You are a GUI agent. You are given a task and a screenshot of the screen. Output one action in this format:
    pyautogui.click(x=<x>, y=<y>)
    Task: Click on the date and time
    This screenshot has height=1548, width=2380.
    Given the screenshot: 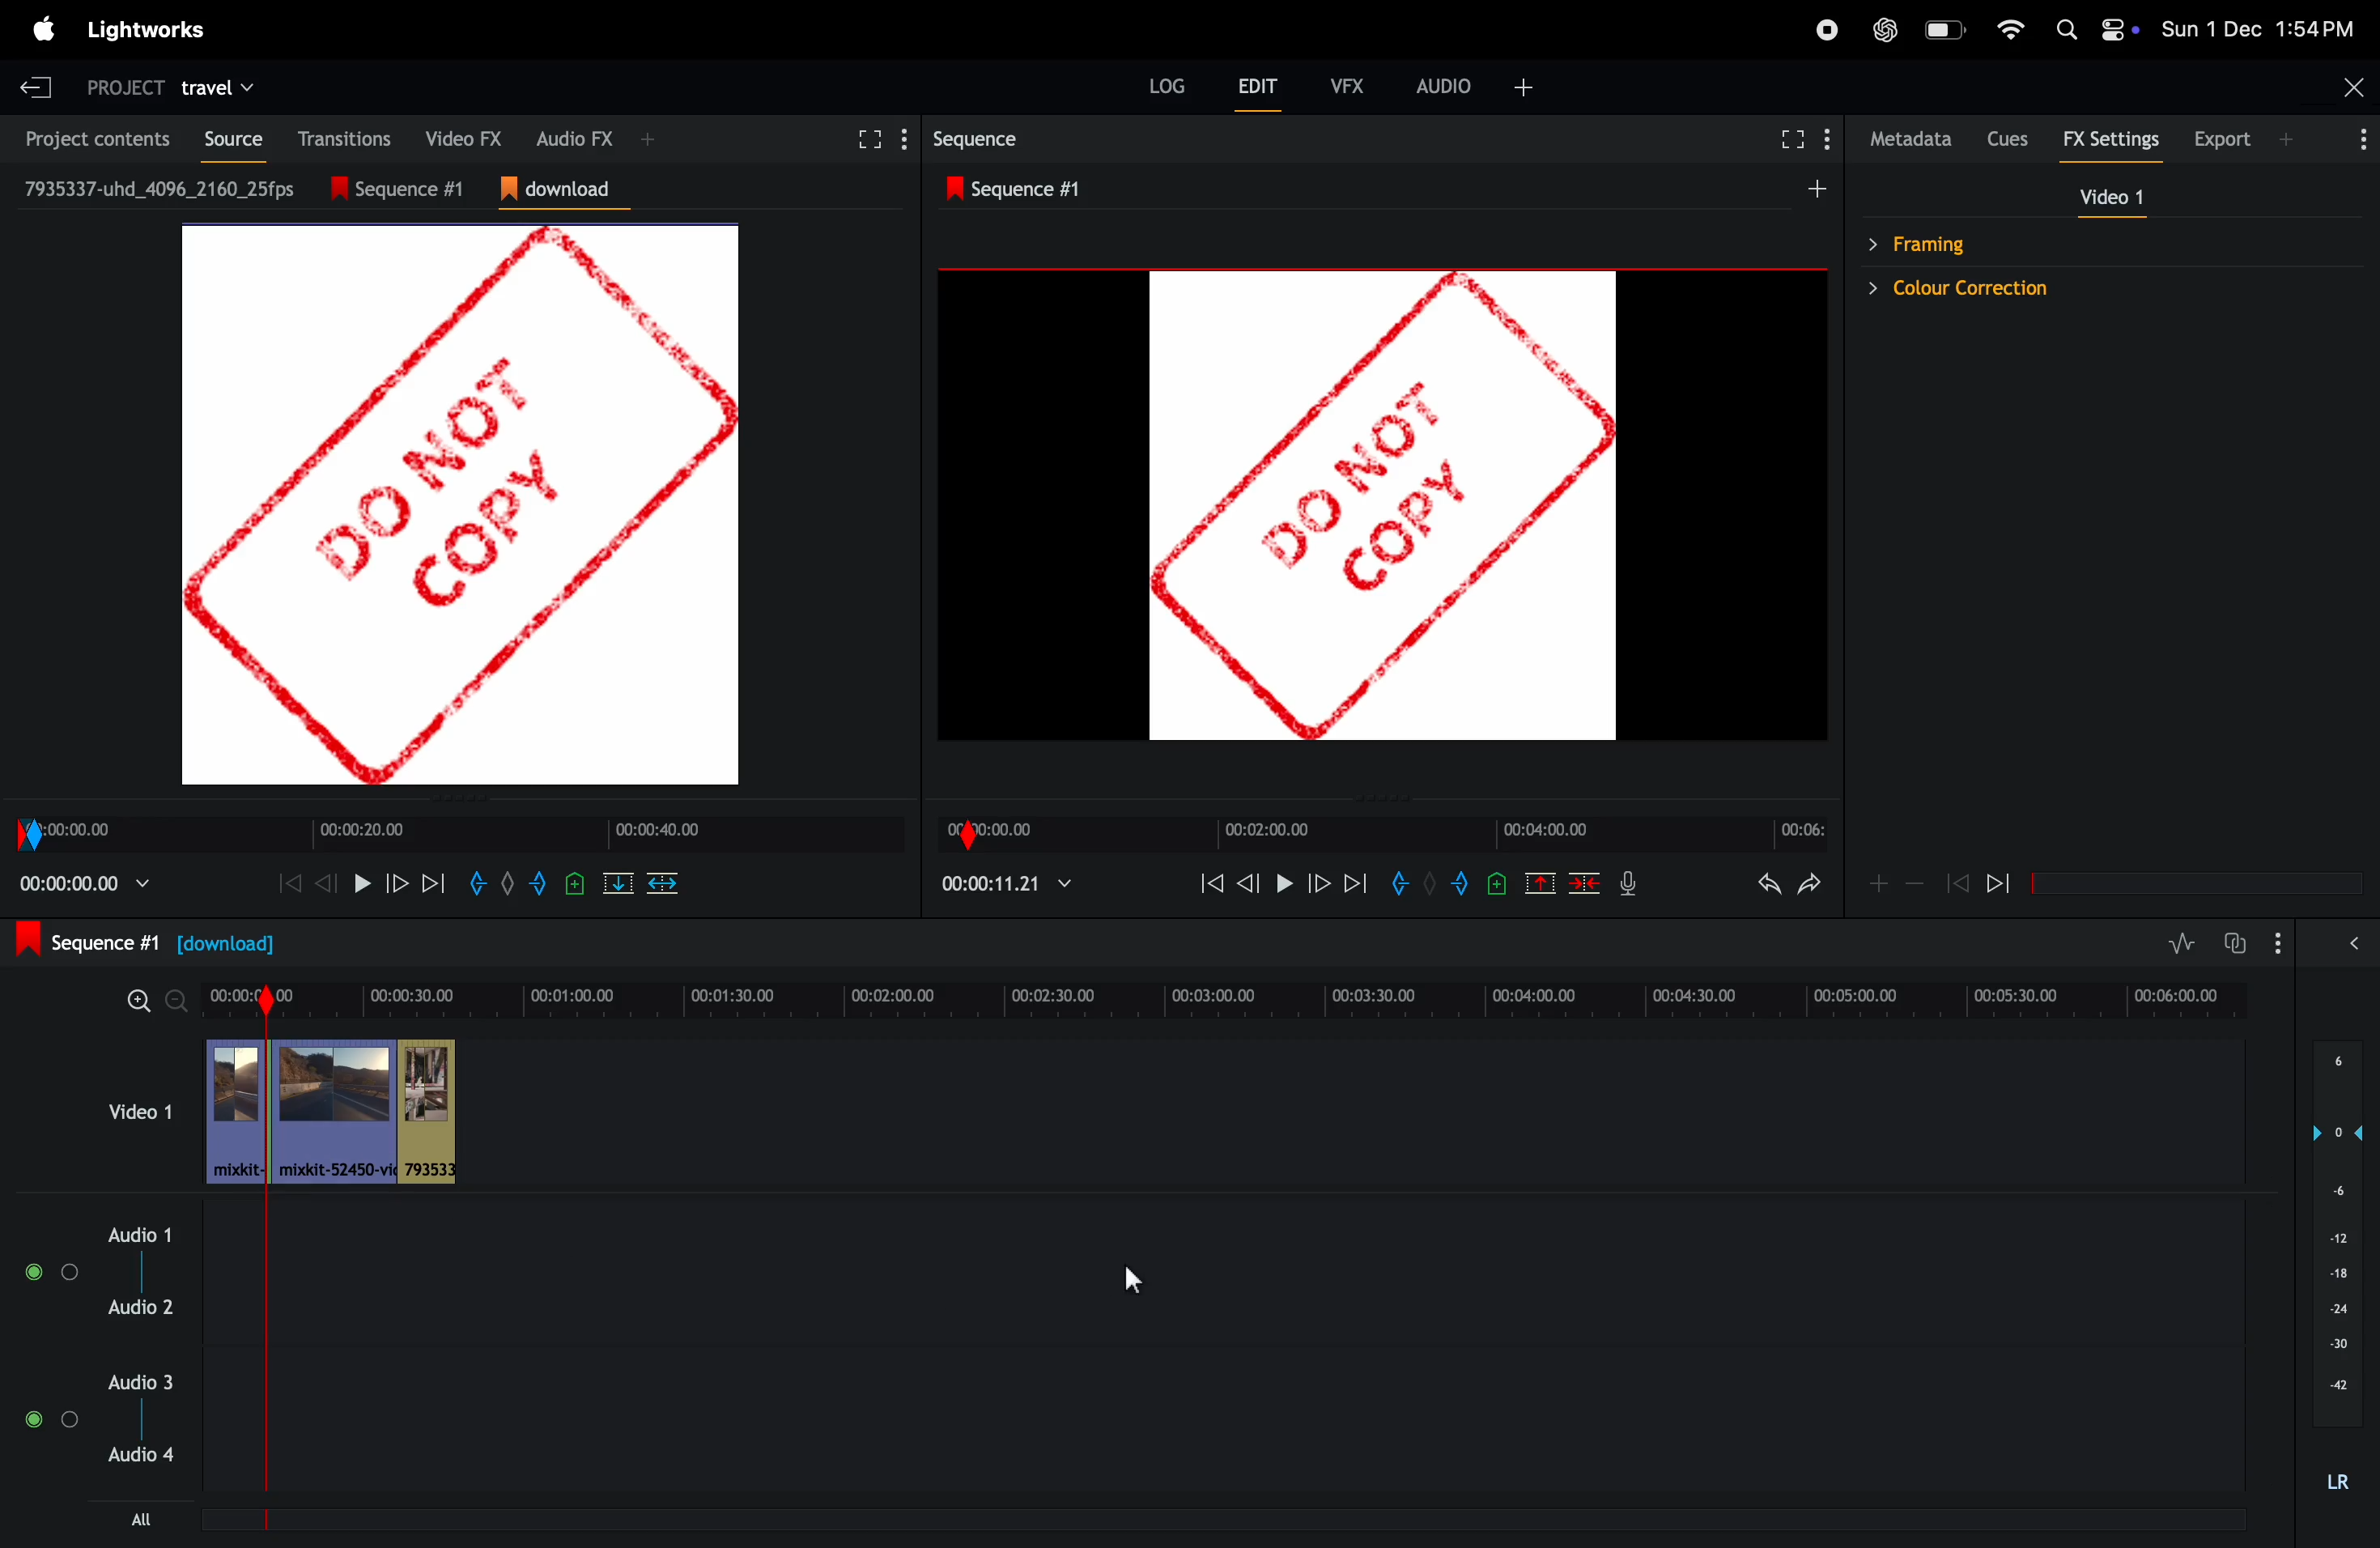 What is the action you would take?
    pyautogui.click(x=2257, y=28)
    